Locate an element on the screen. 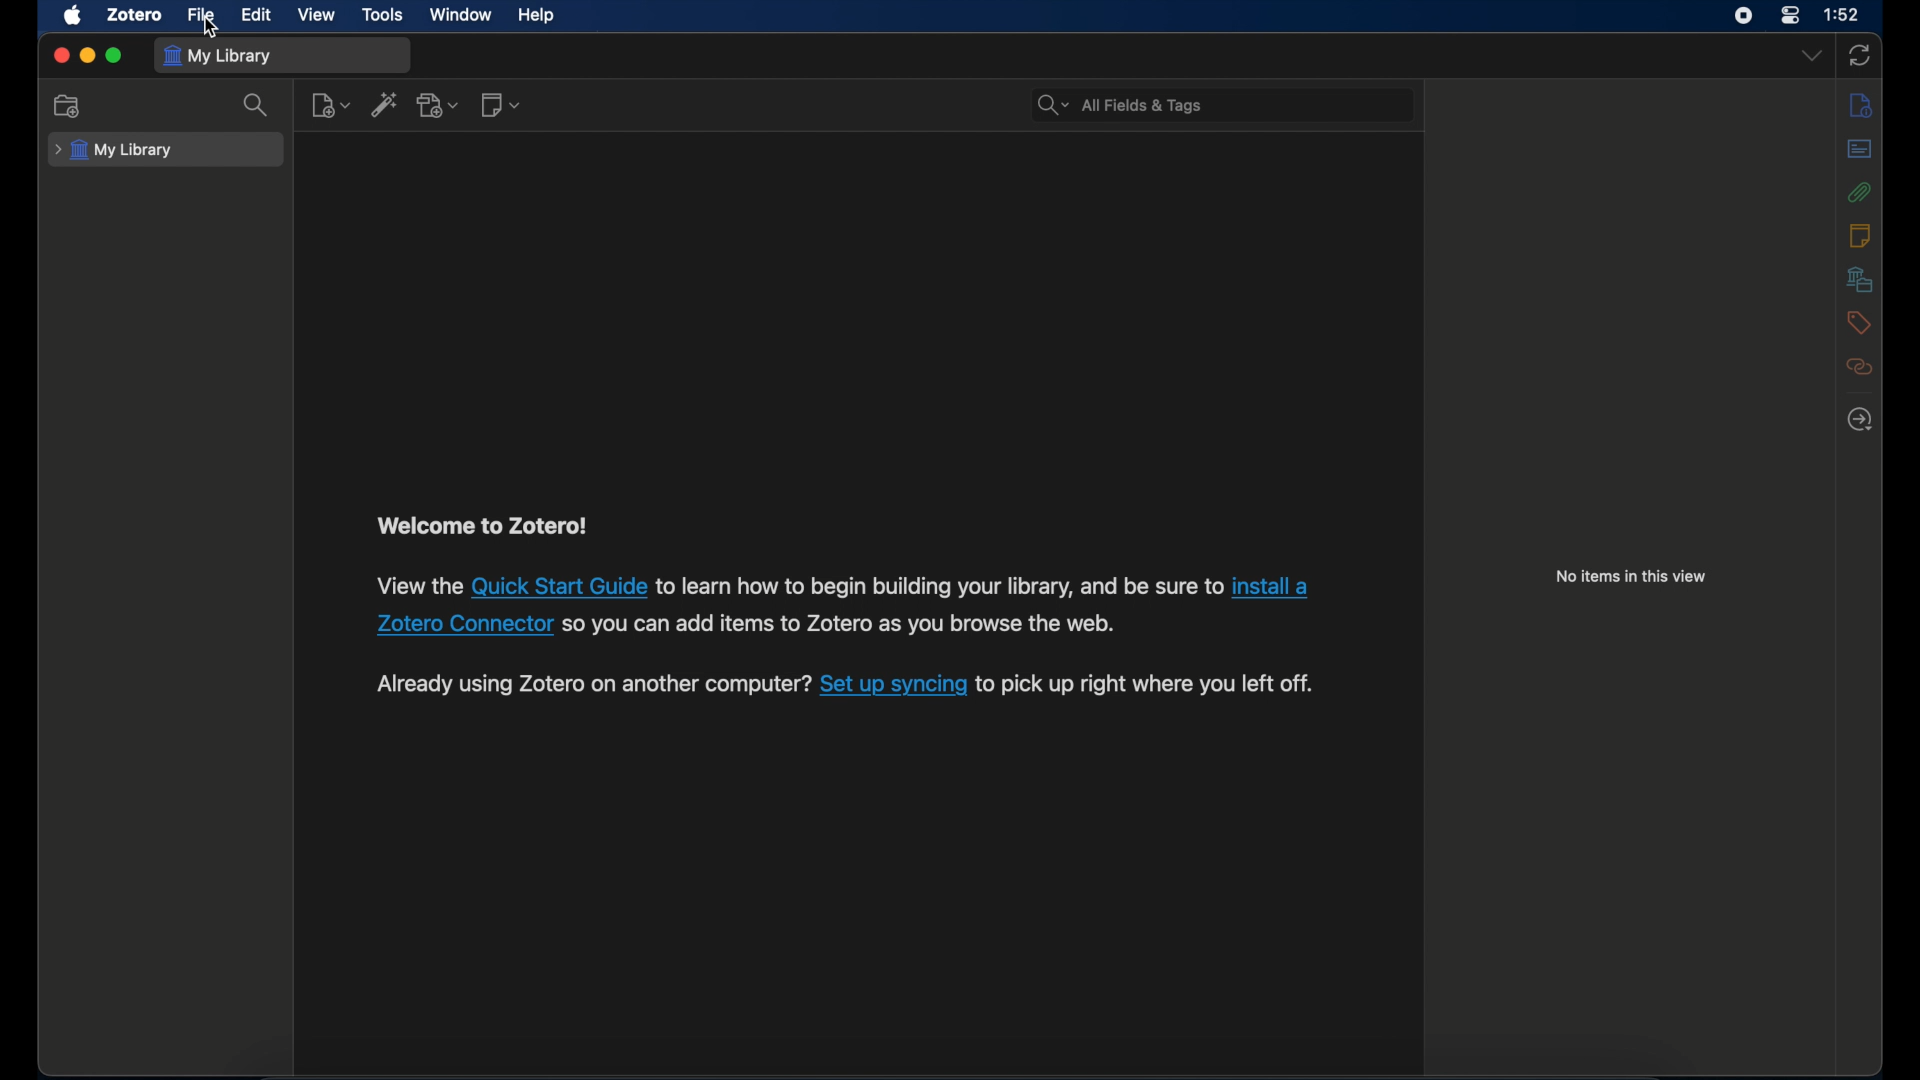 The width and height of the screenshot is (1920, 1080). add item by identifier is located at coordinates (386, 104).